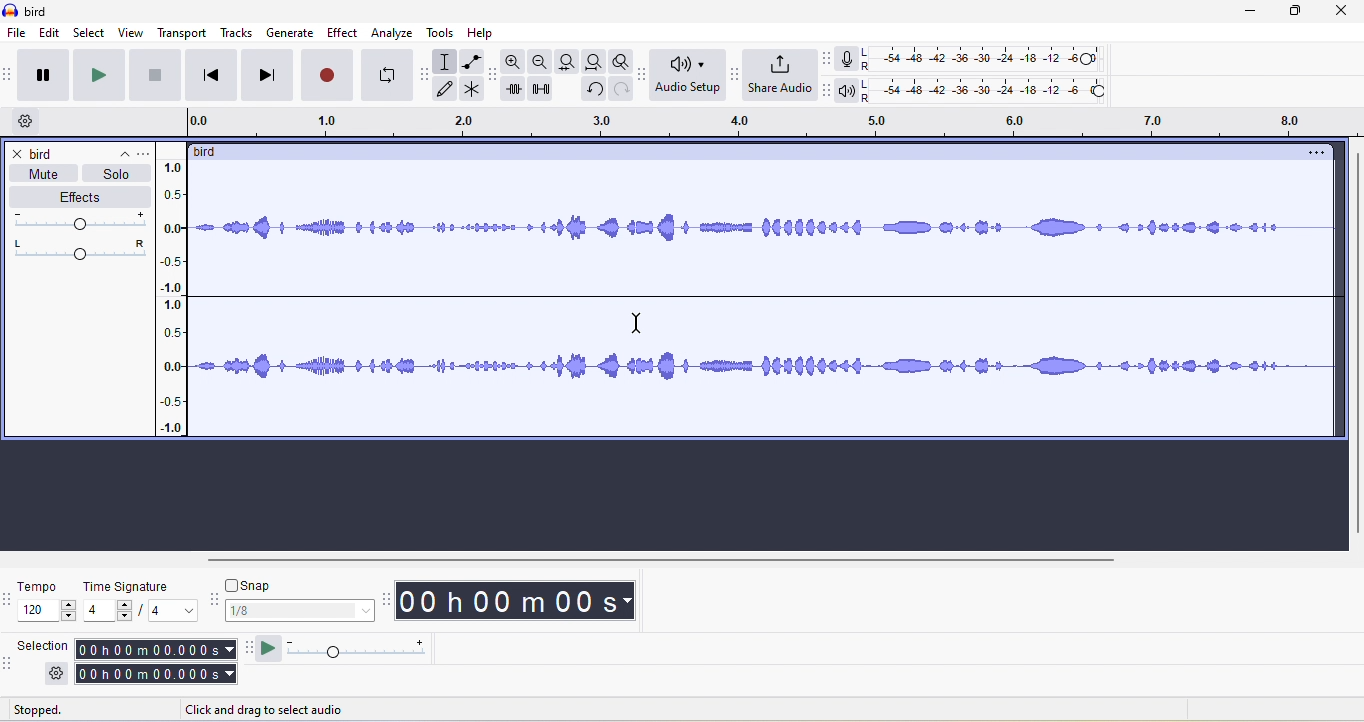 Image resolution: width=1364 pixels, height=722 pixels. What do you see at coordinates (826, 91) in the screenshot?
I see `audacity playback meter toolbar` at bounding box center [826, 91].